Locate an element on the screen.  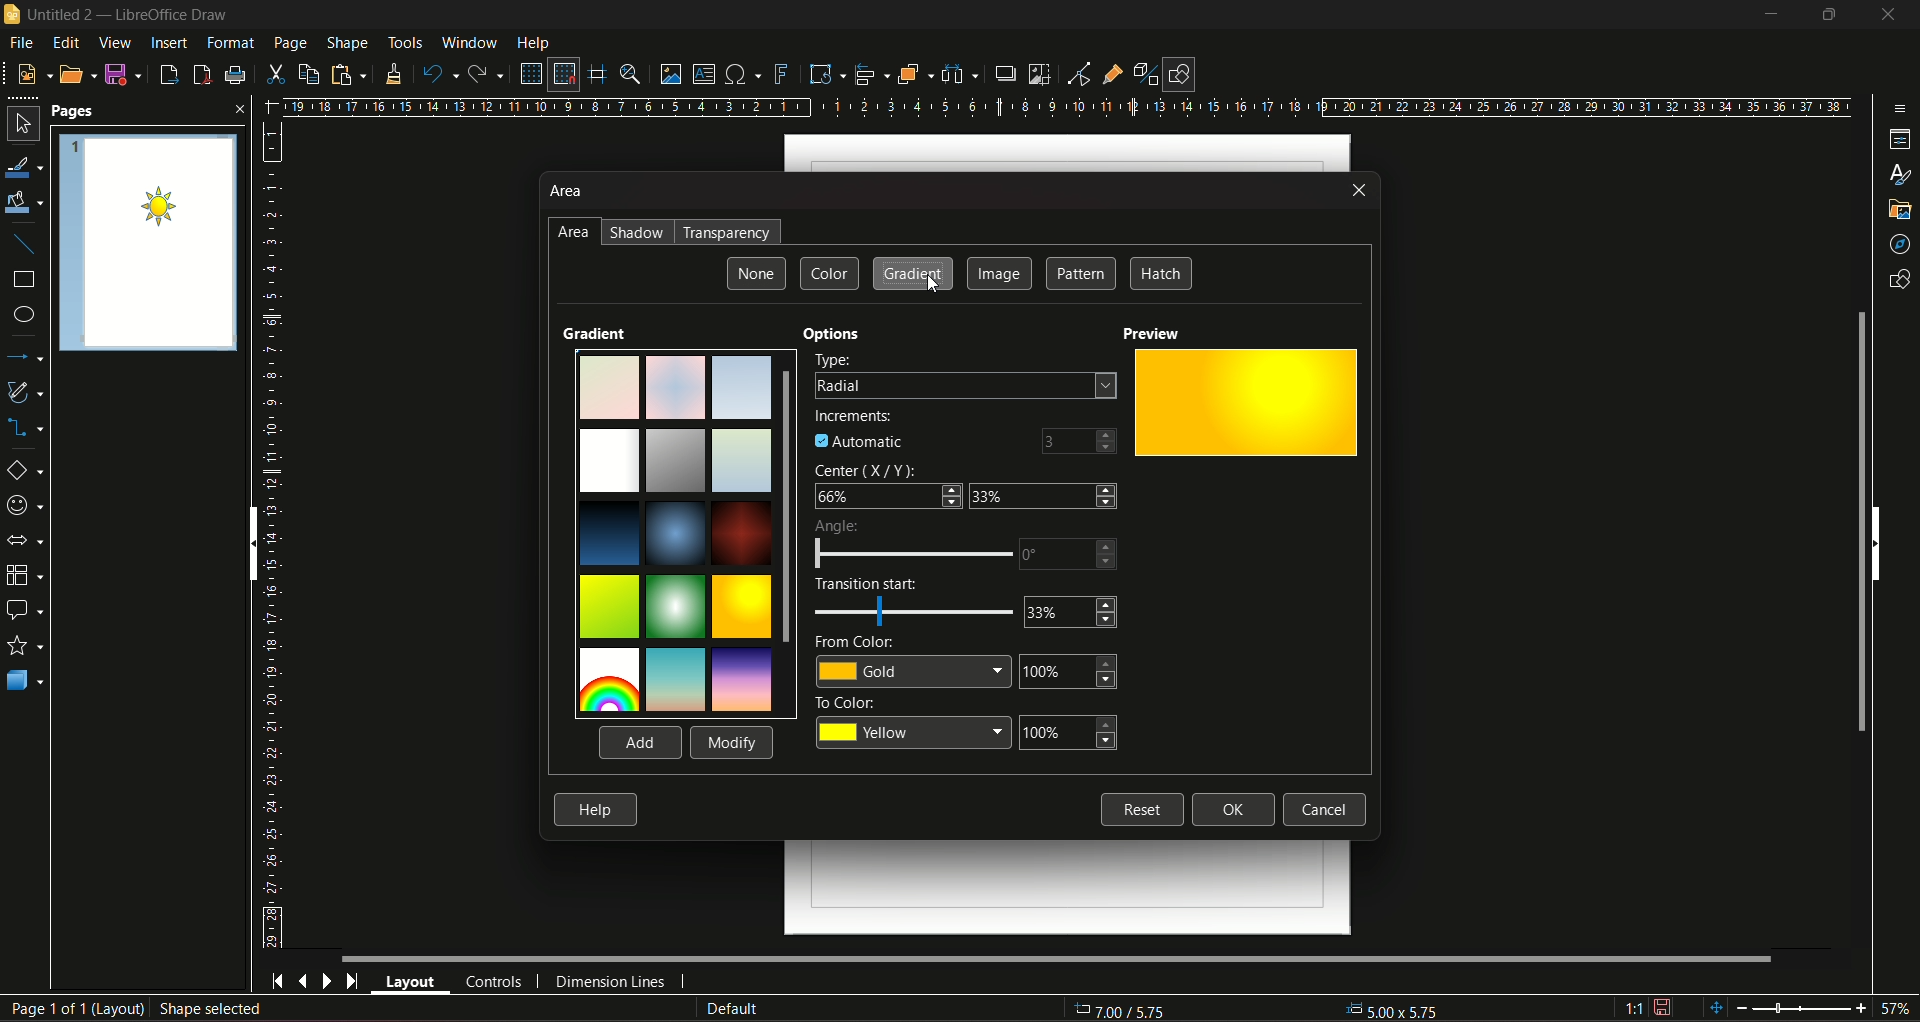
preview is located at coordinates (1154, 331).